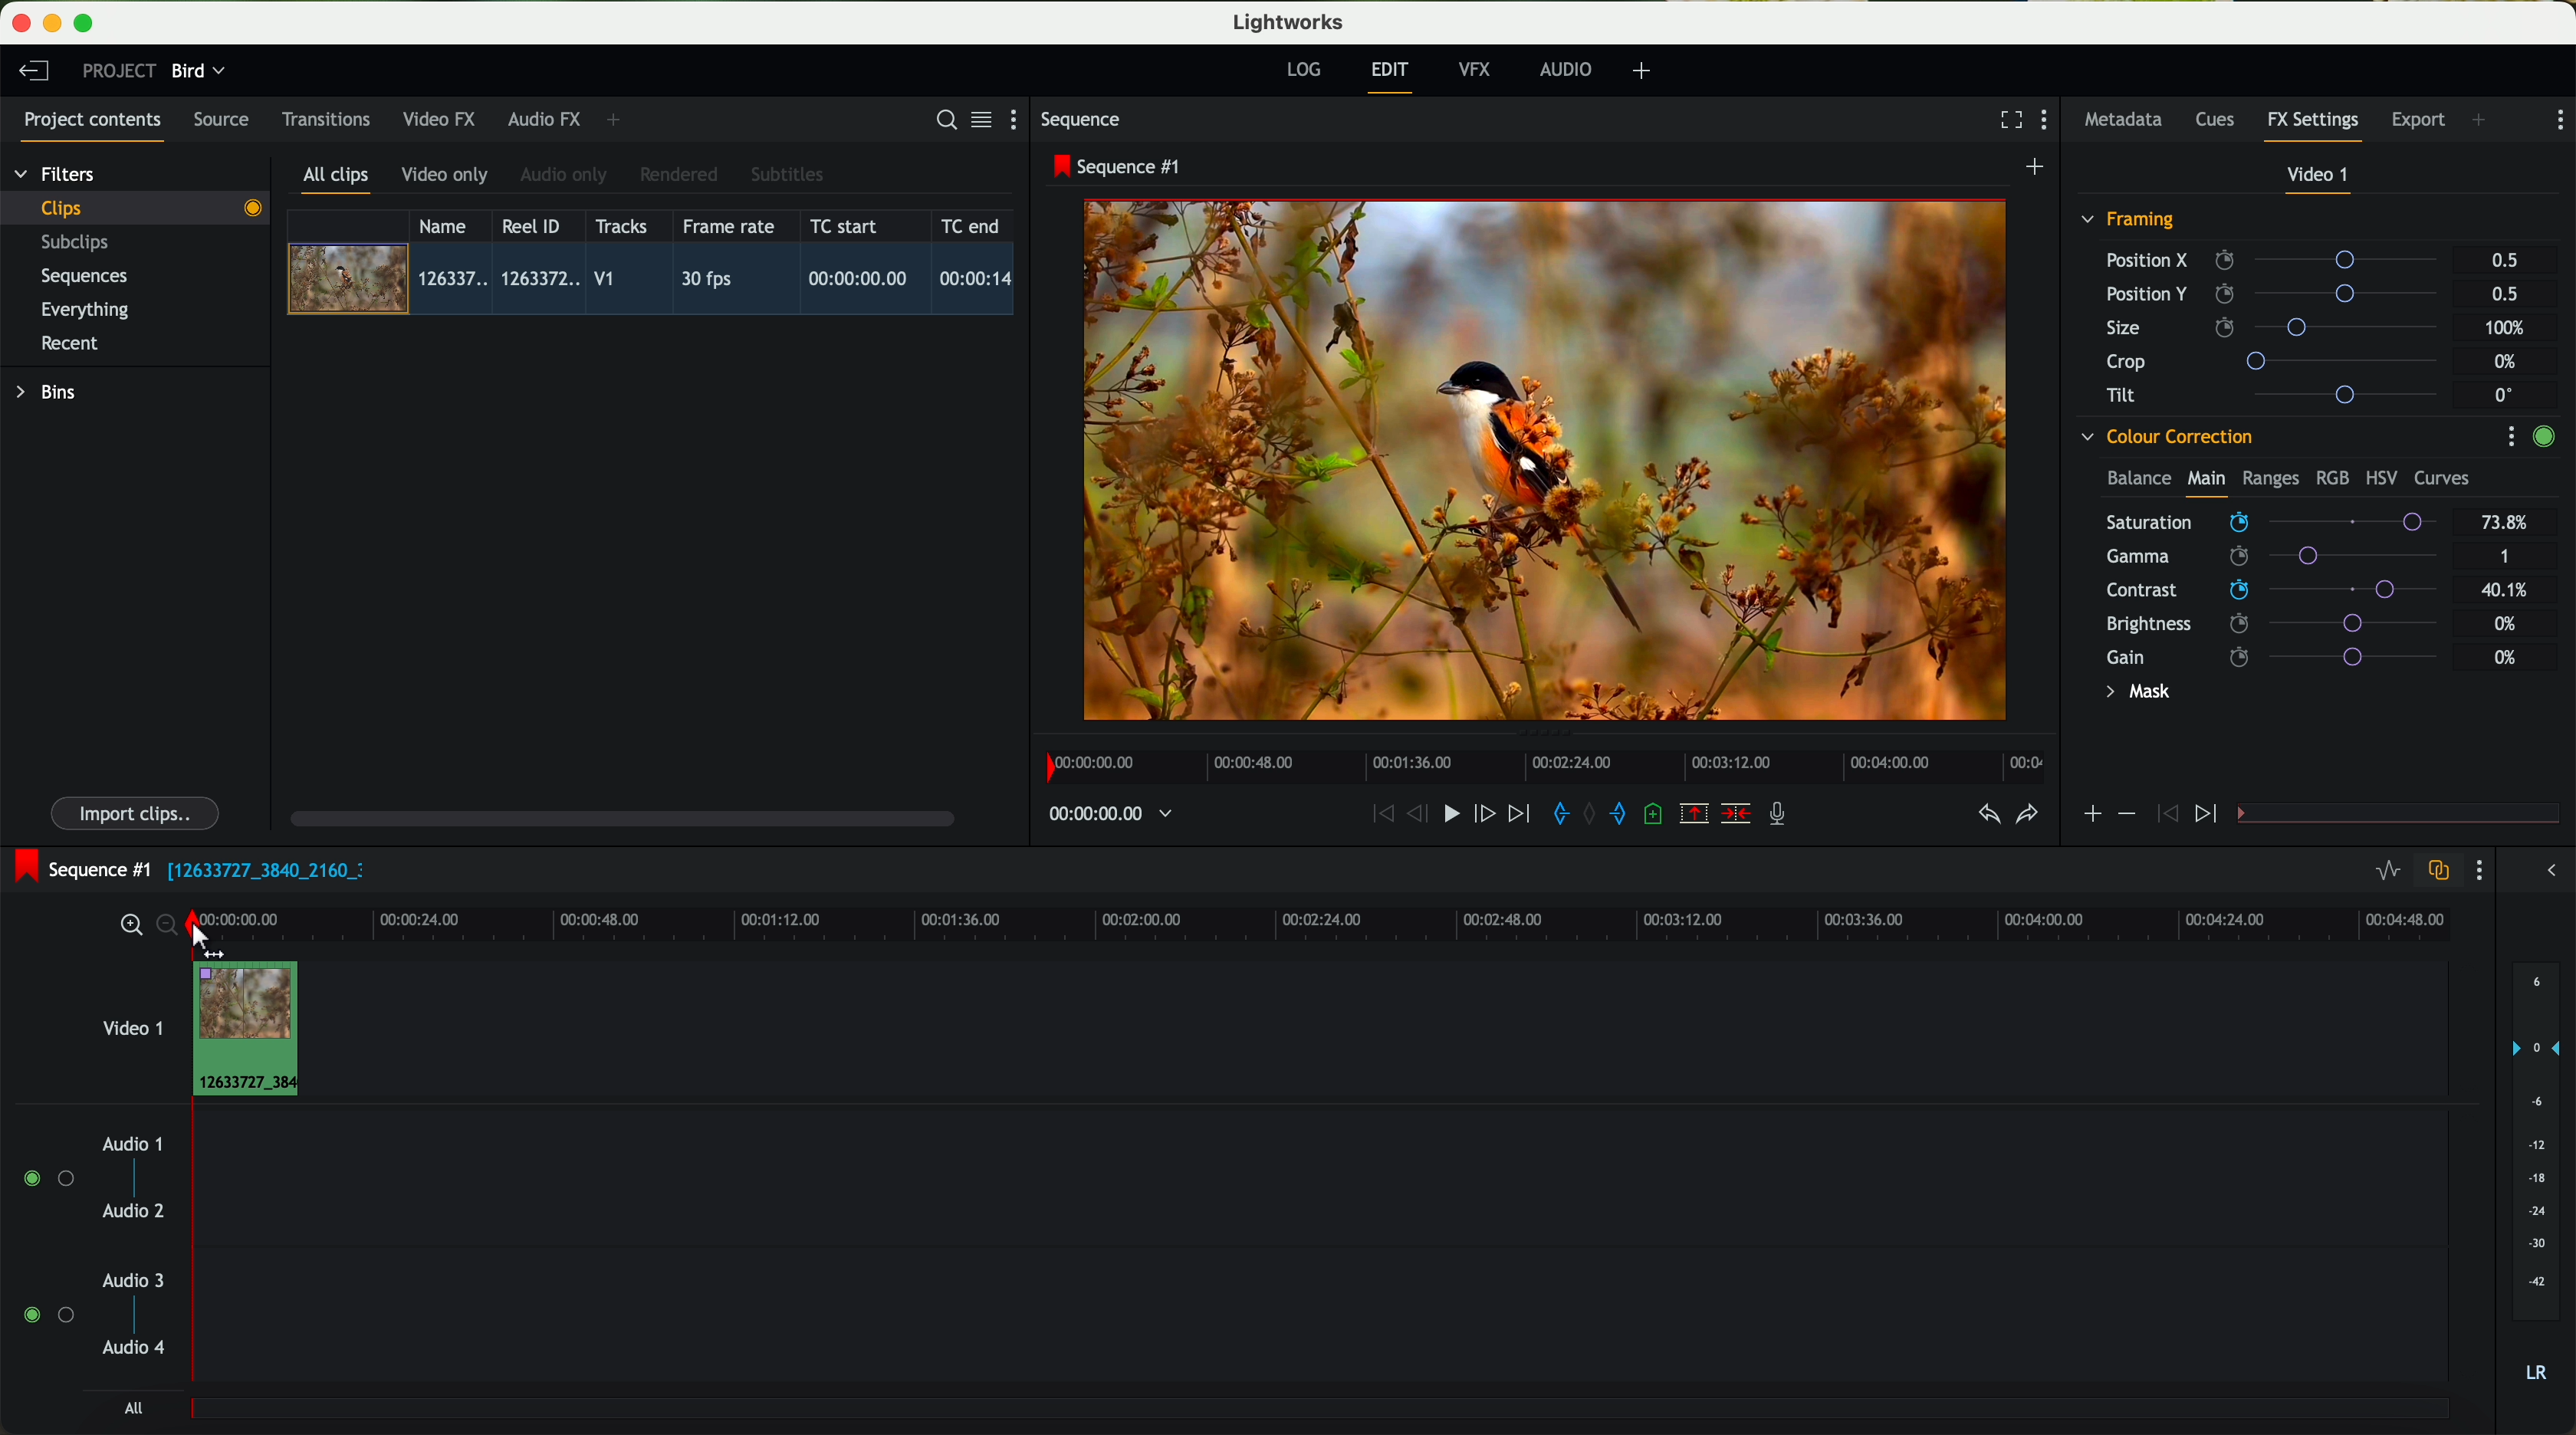 The width and height of the screenshot is (2576, 1435). Describe the element at coordinates (2262, 559) in the screenshot. I see `click on saturation` at that location.